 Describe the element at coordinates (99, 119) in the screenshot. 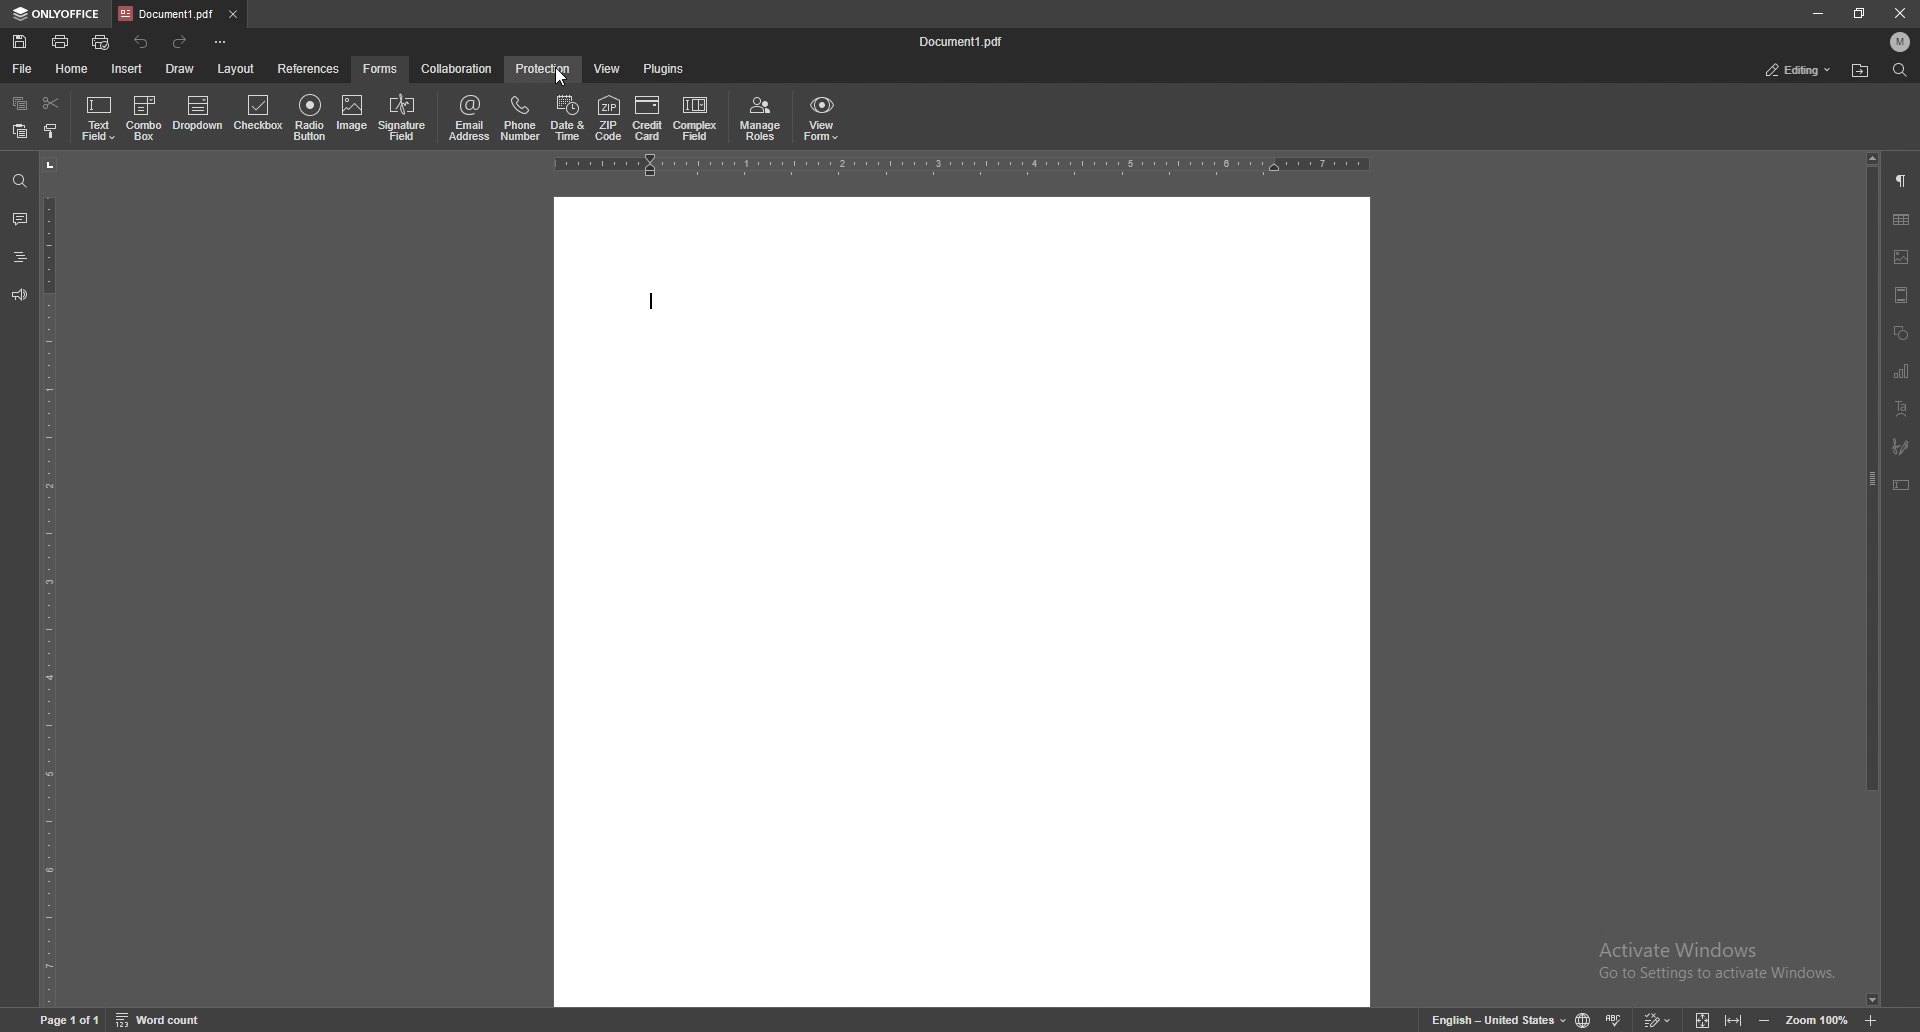

I see `text field` at that location.